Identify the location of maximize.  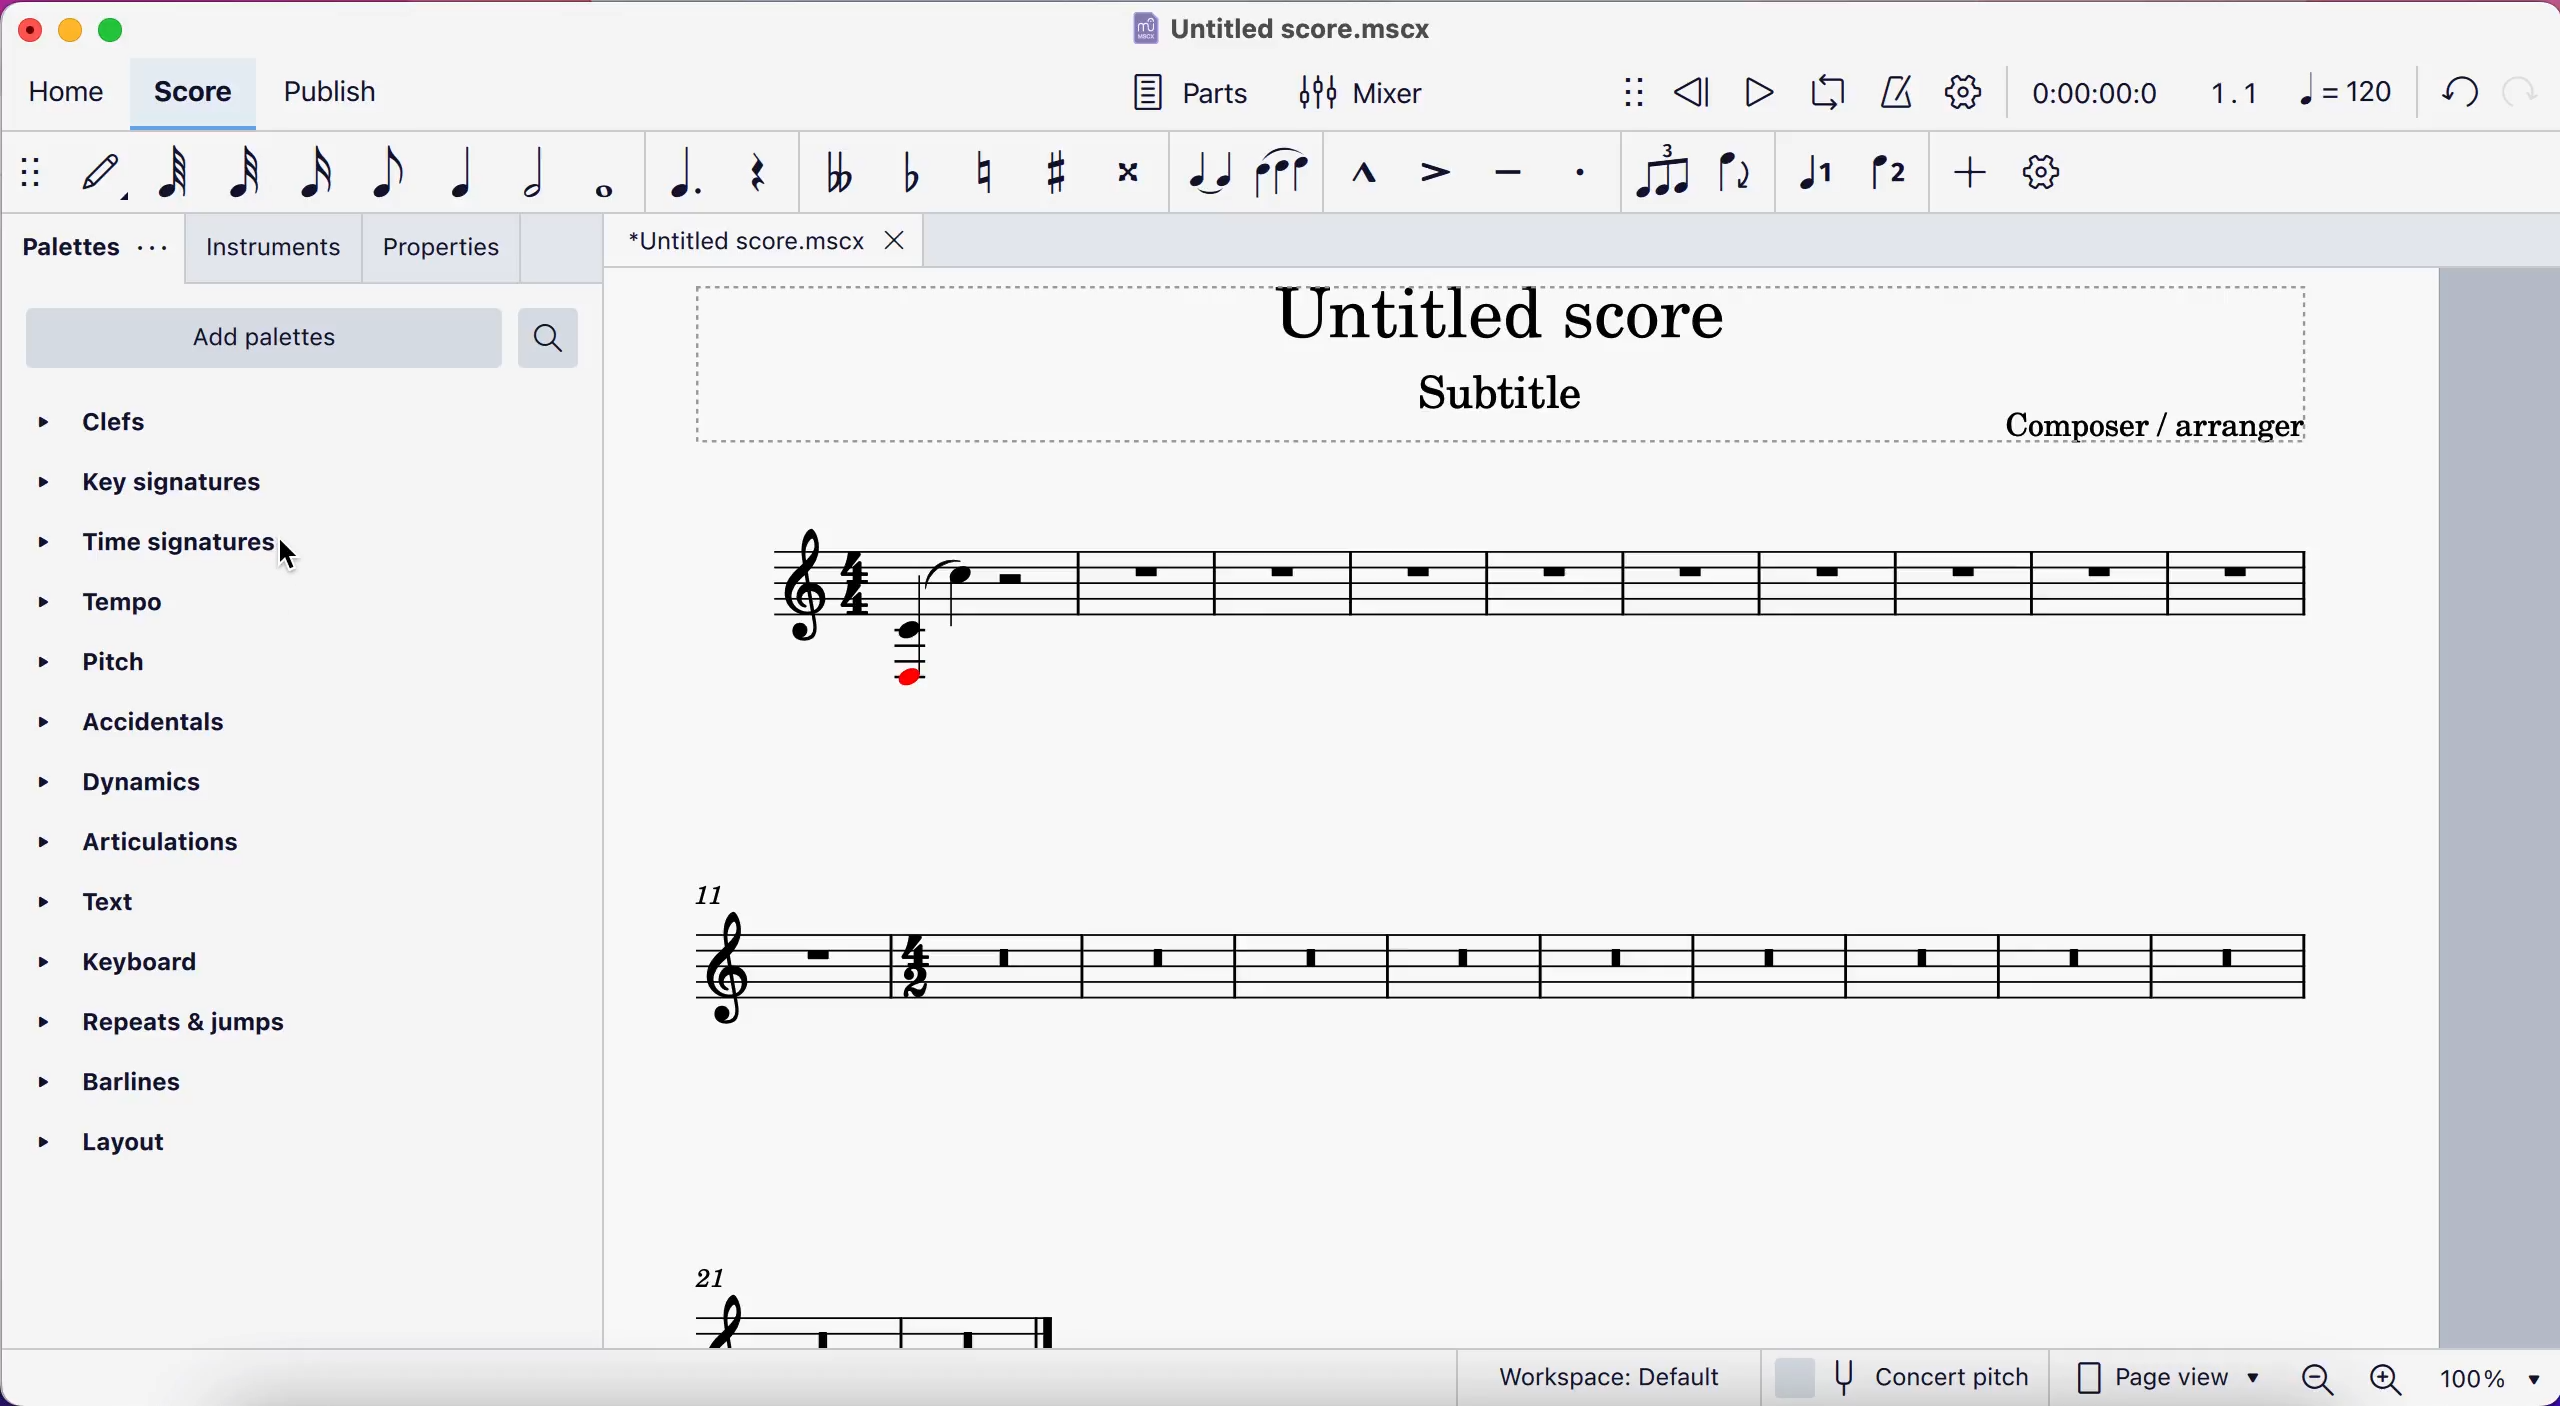
(128, 28).